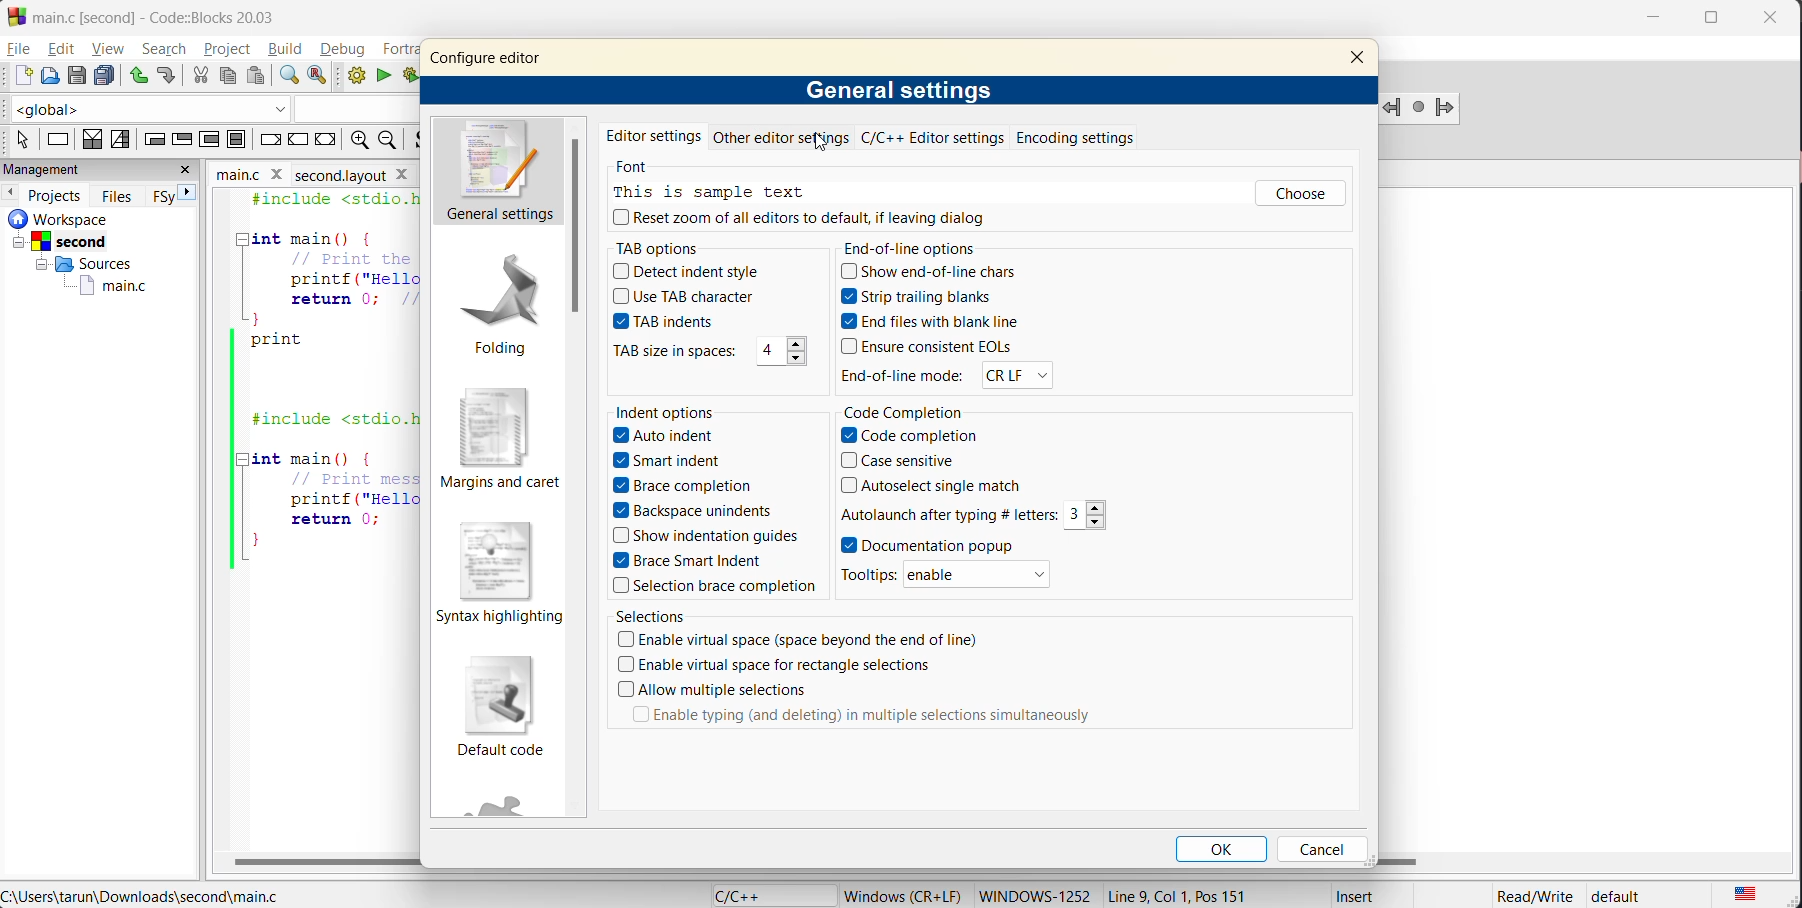  I want to click on Enable virtual space (space beyond the end of line), so click(792, 639).